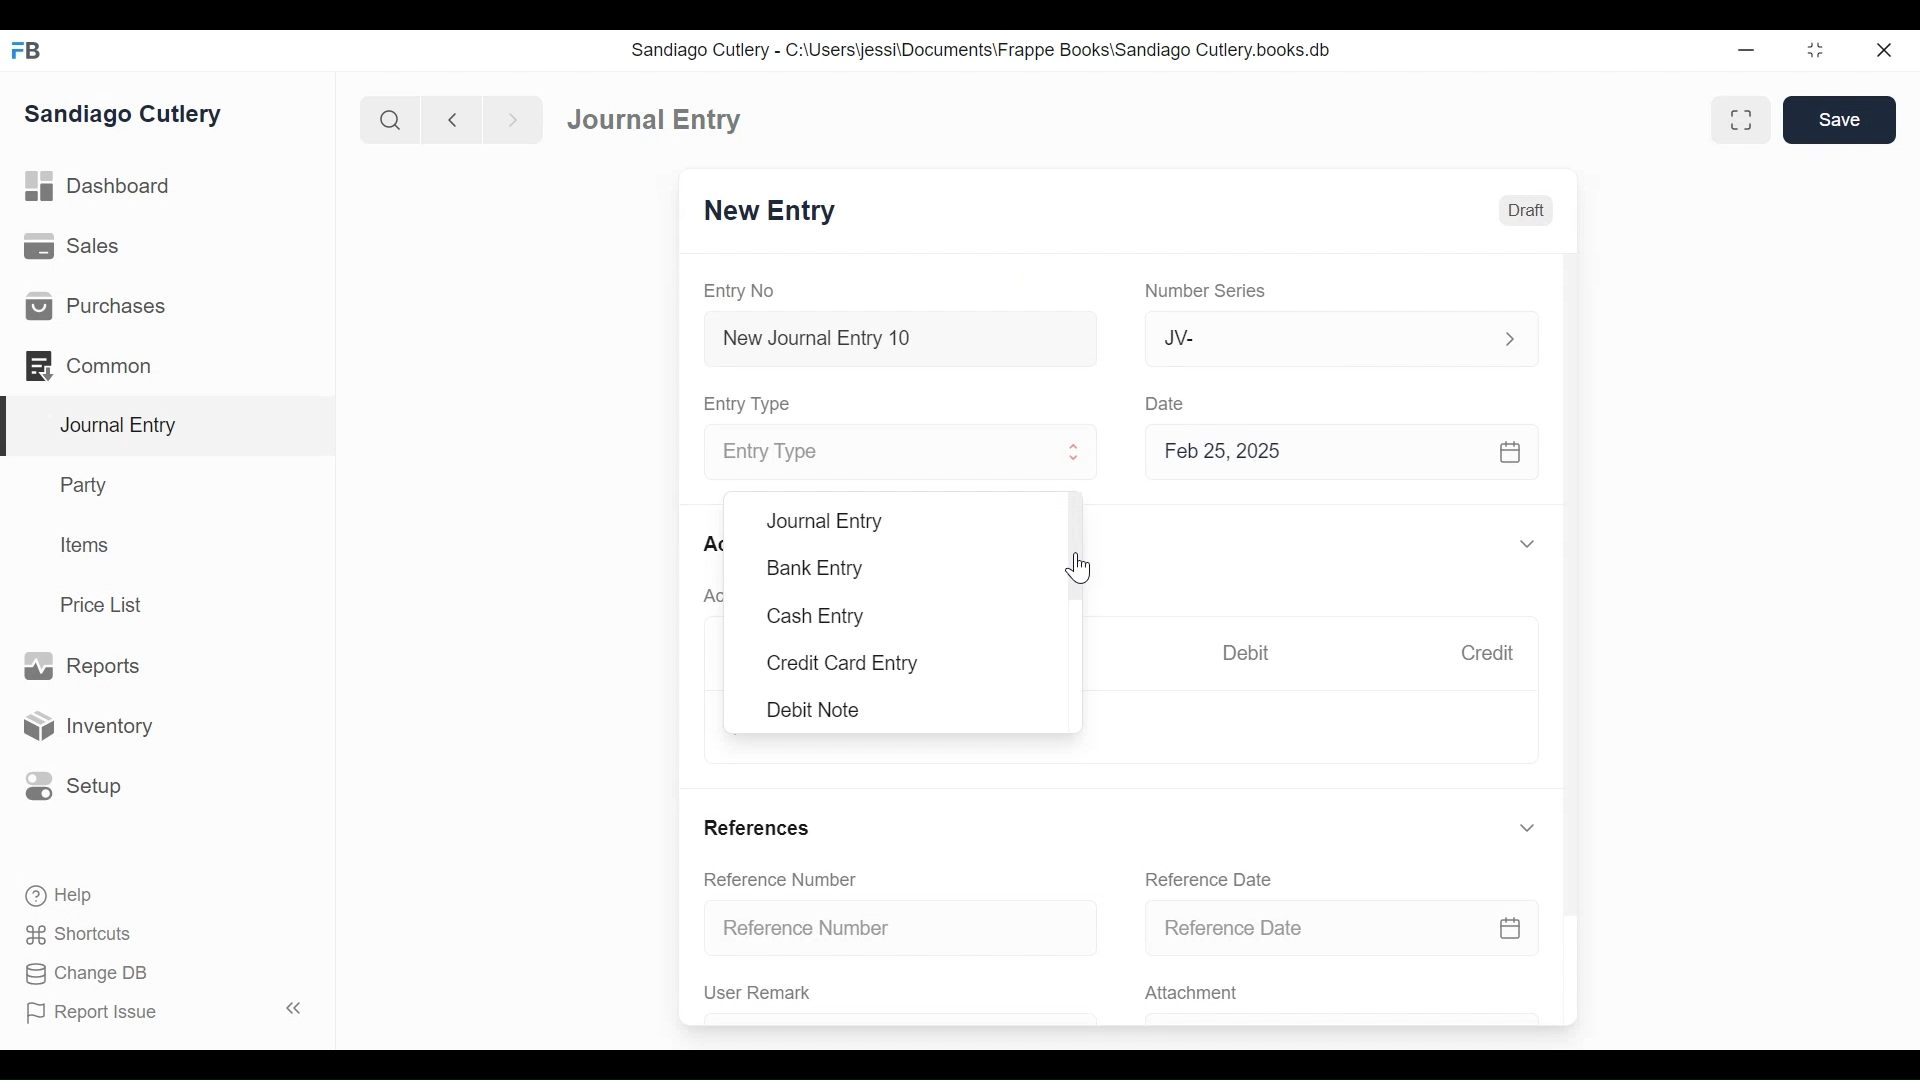 This screenshot has height=1080, width=1920. I want to click on Credit Card Entry, so click(838, 665).